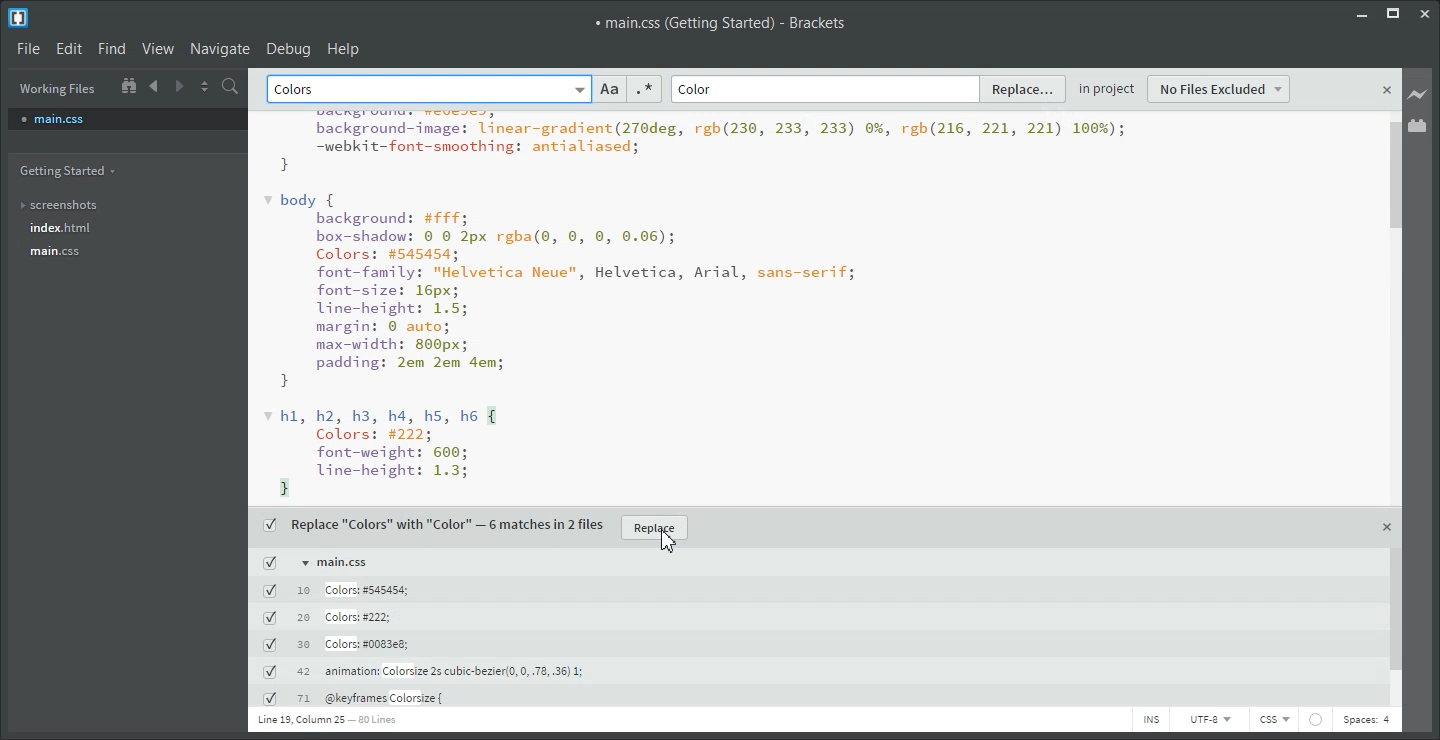 This screenshot has height=740, width=1440. I want to click on body {
background: #fff;
box-shadow: © 0 2px rgba(e, ©, ©, 0.06);
Colors: #545454;
font-family: "Helvetica Neue", Helvetica, Arial, sans-serif;
font-size: 16px;
line-height: 1.5;
margin: © auto;
max-width: 80@px;
padding: 2em 2em dem;
}, so click(563, 289).